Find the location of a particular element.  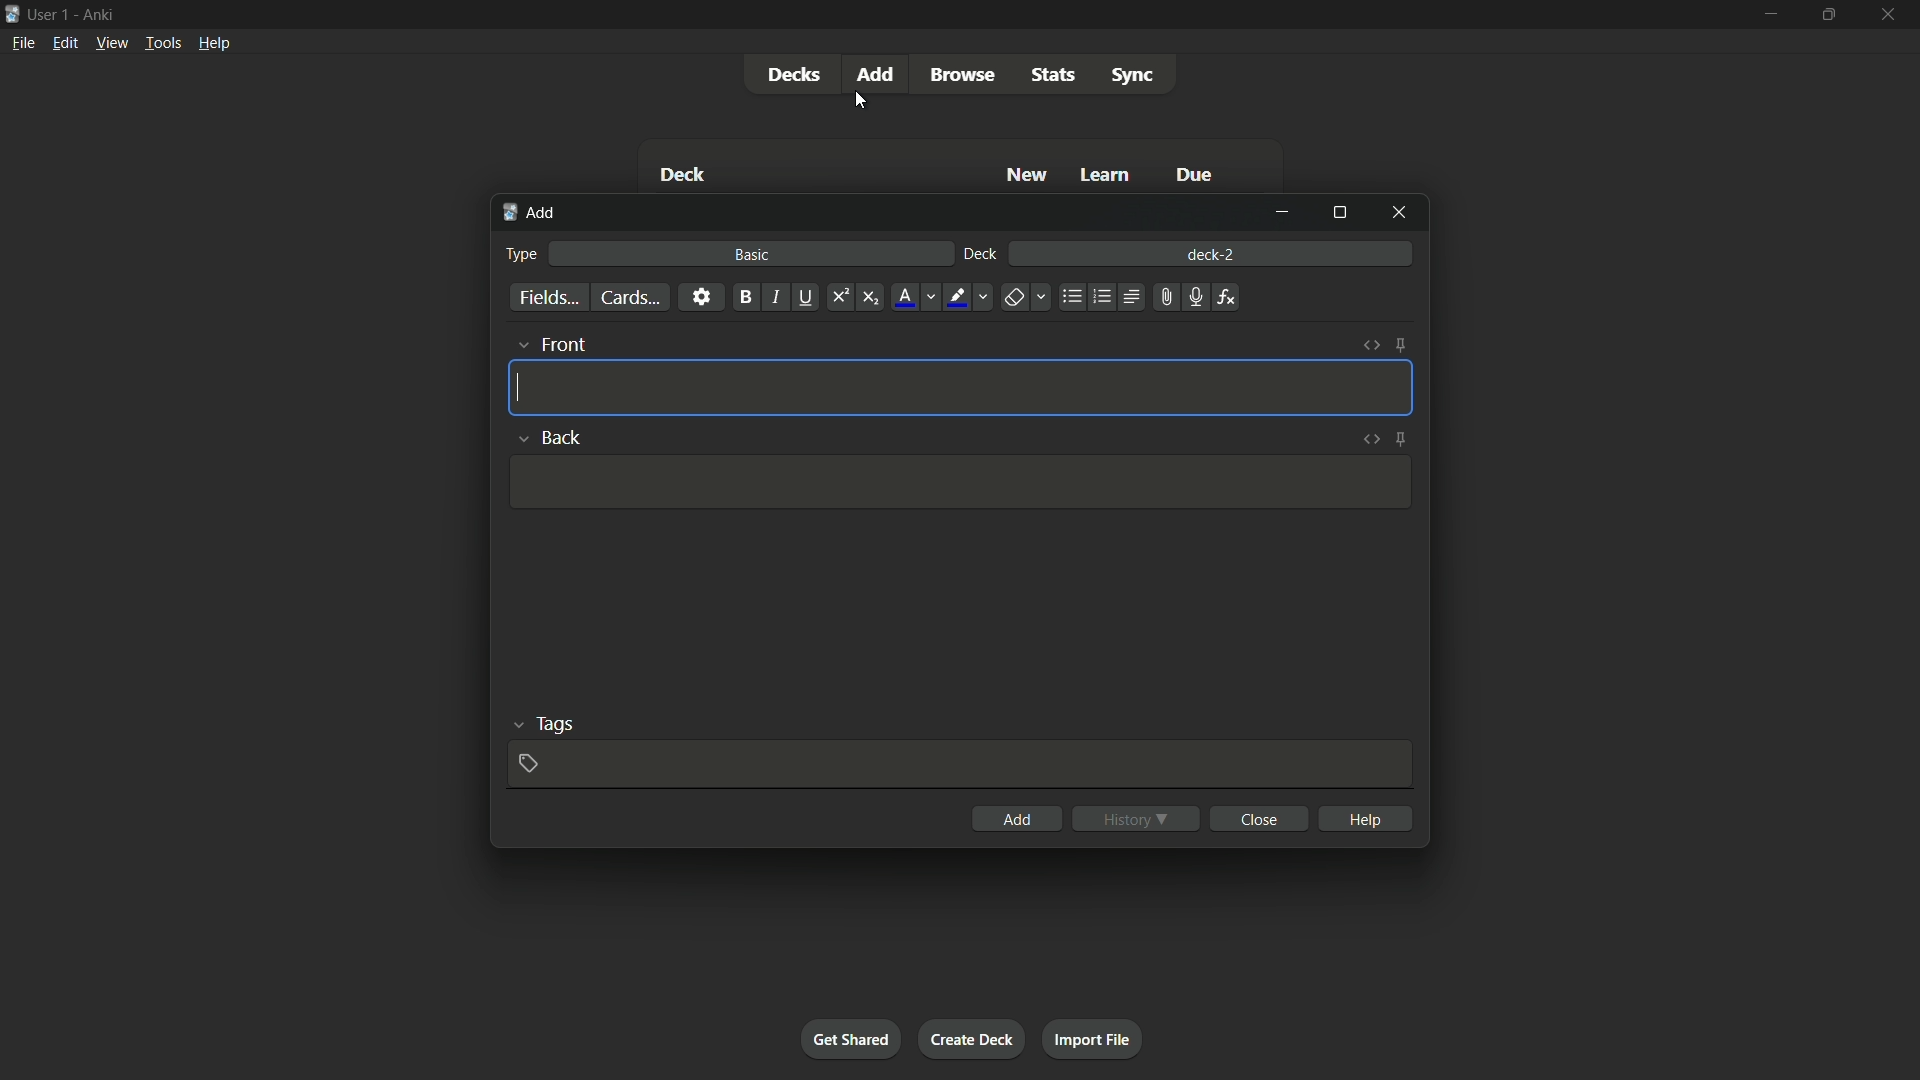

help is located at coordinates (1364, 818).